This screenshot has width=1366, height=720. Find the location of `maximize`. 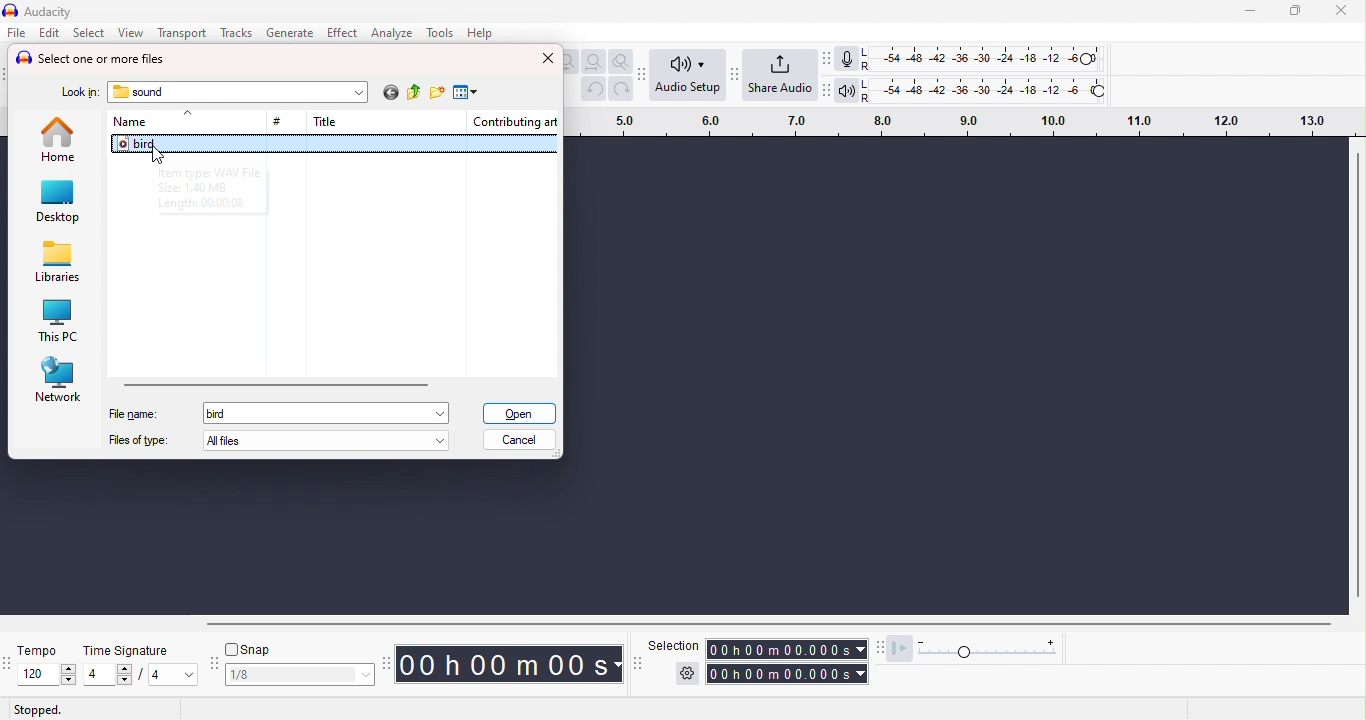

maximize is located at coordinates (1295, 11).